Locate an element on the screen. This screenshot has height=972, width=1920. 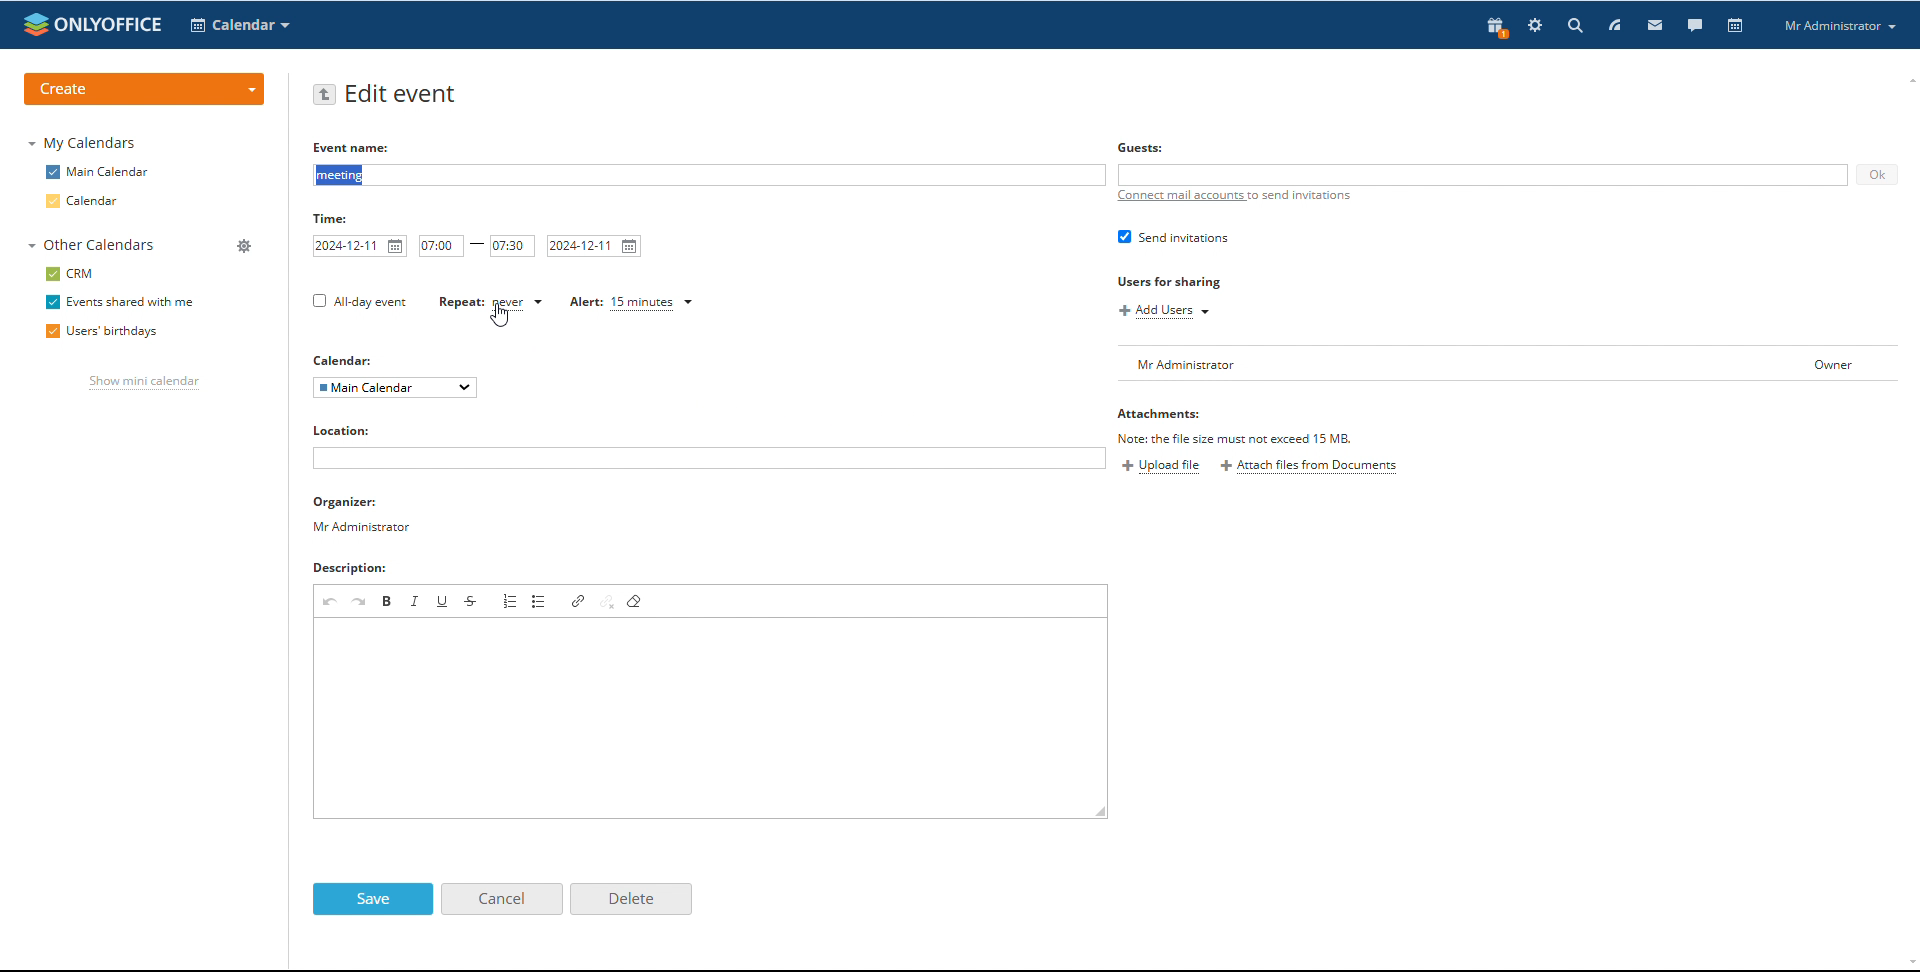
create is located at coordinates (146, 89).